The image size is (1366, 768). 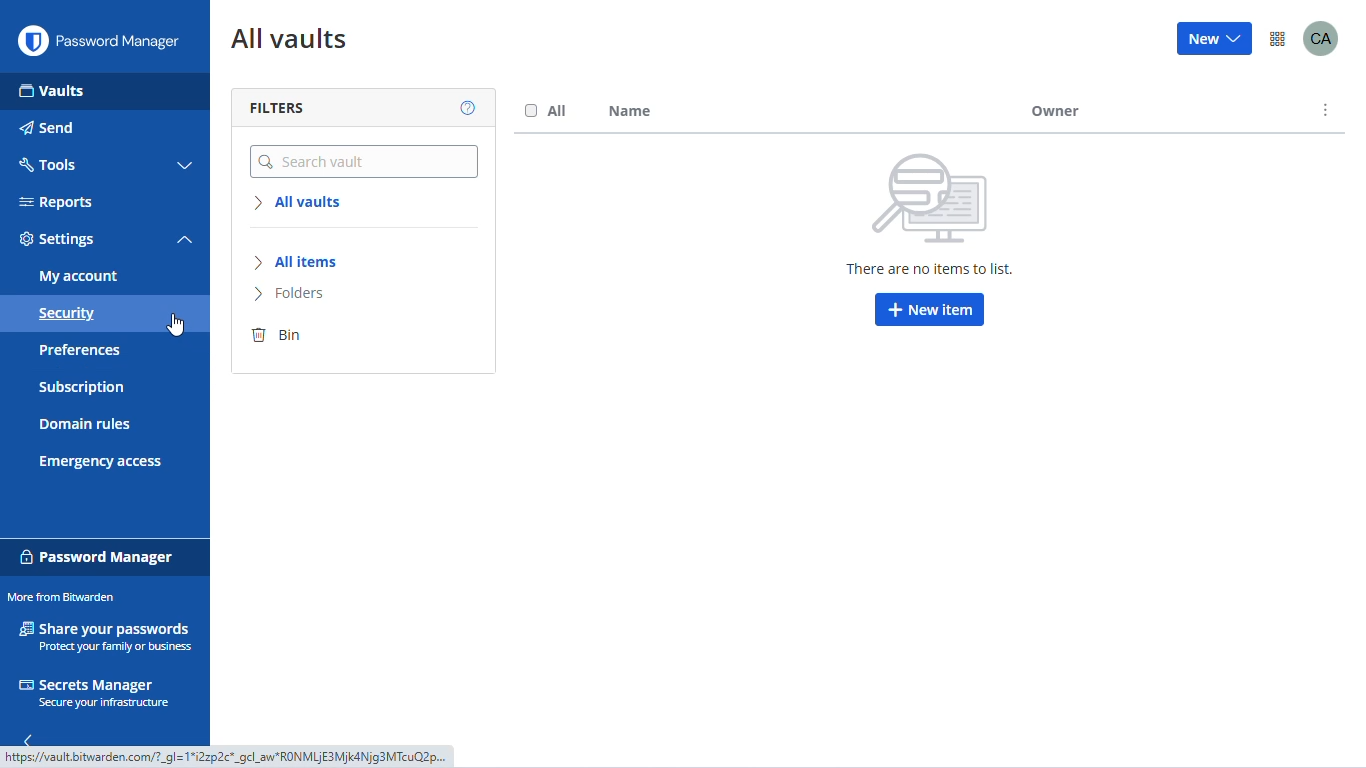 What do you see at coordinates (302, 203) in the screenshot?
I see `all vaults` at bounding box center [302, 203].